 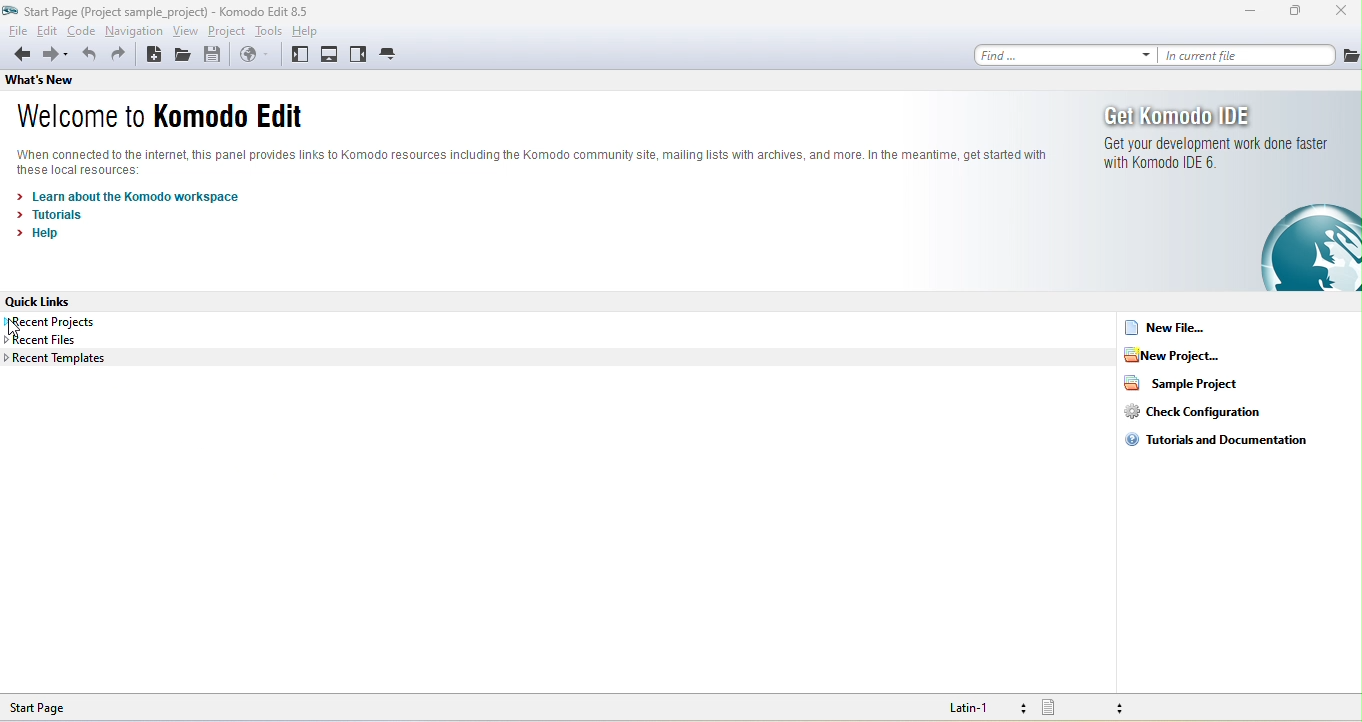 I want to click on left pane, so click(x=299, y=54).